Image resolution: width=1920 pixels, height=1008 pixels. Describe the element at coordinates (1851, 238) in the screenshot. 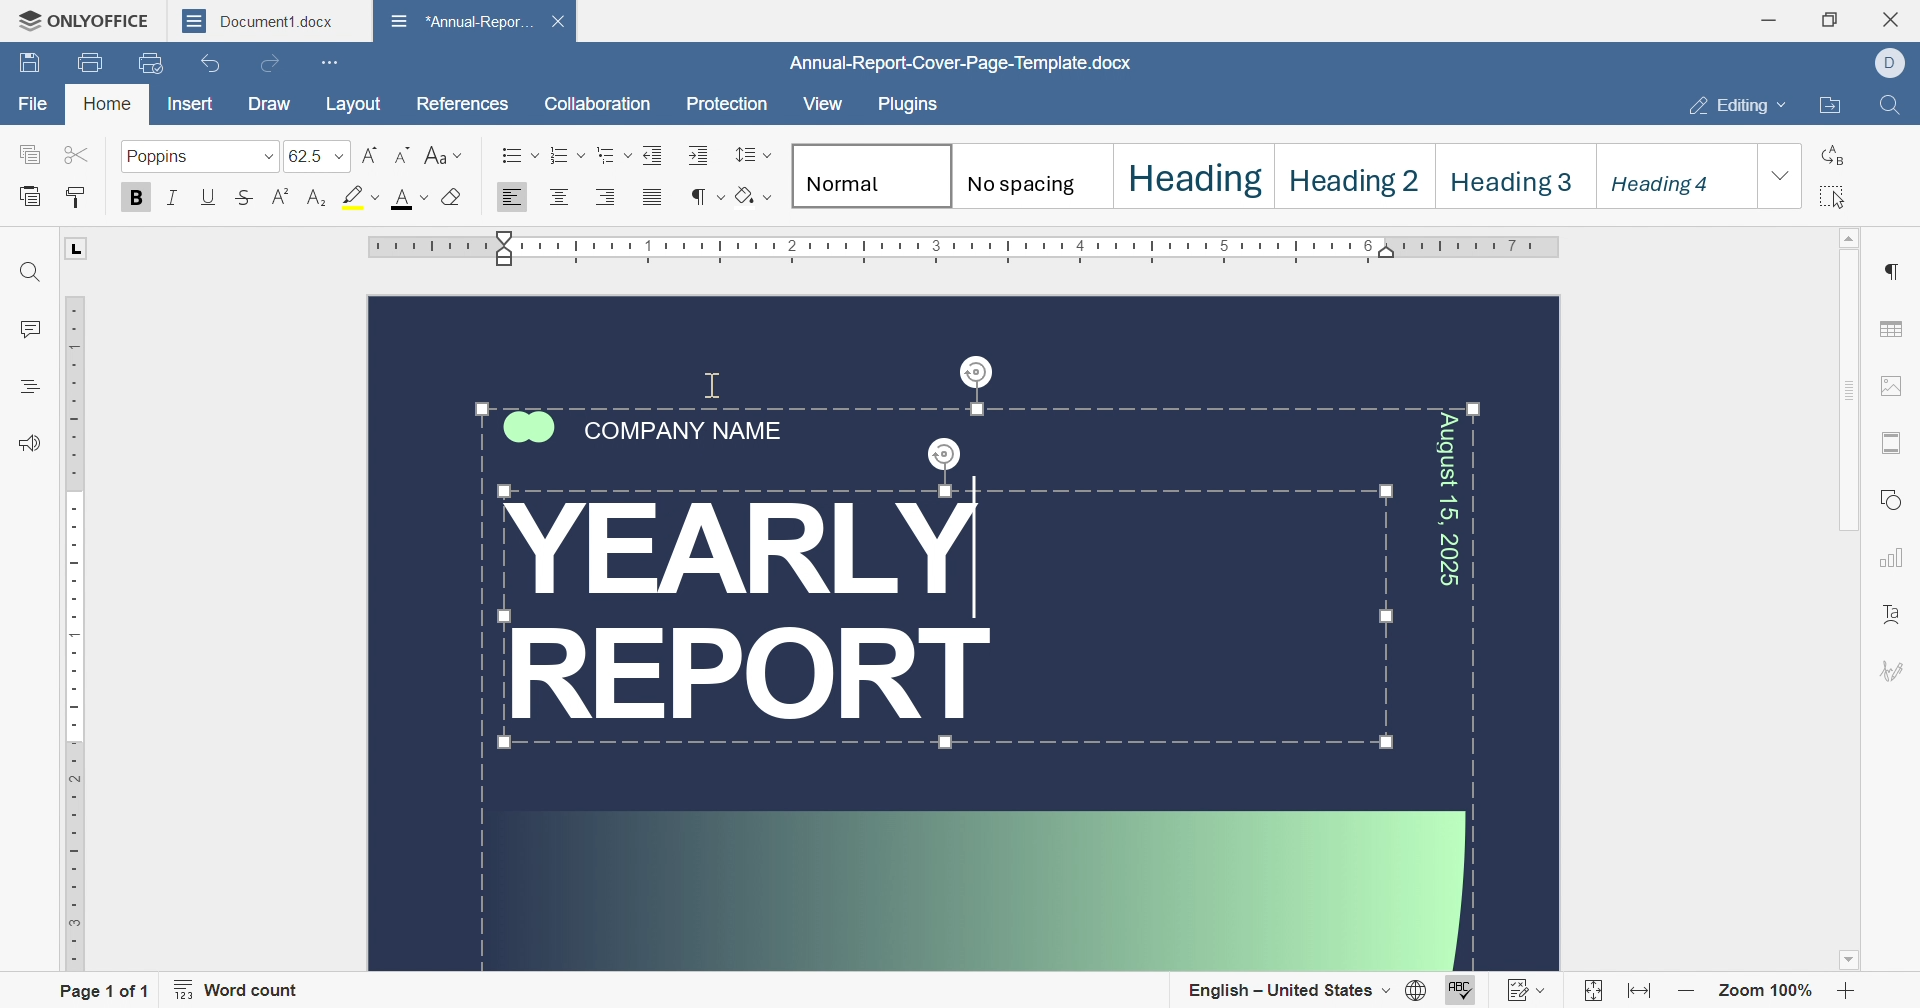

I see `scroll up` at that location.